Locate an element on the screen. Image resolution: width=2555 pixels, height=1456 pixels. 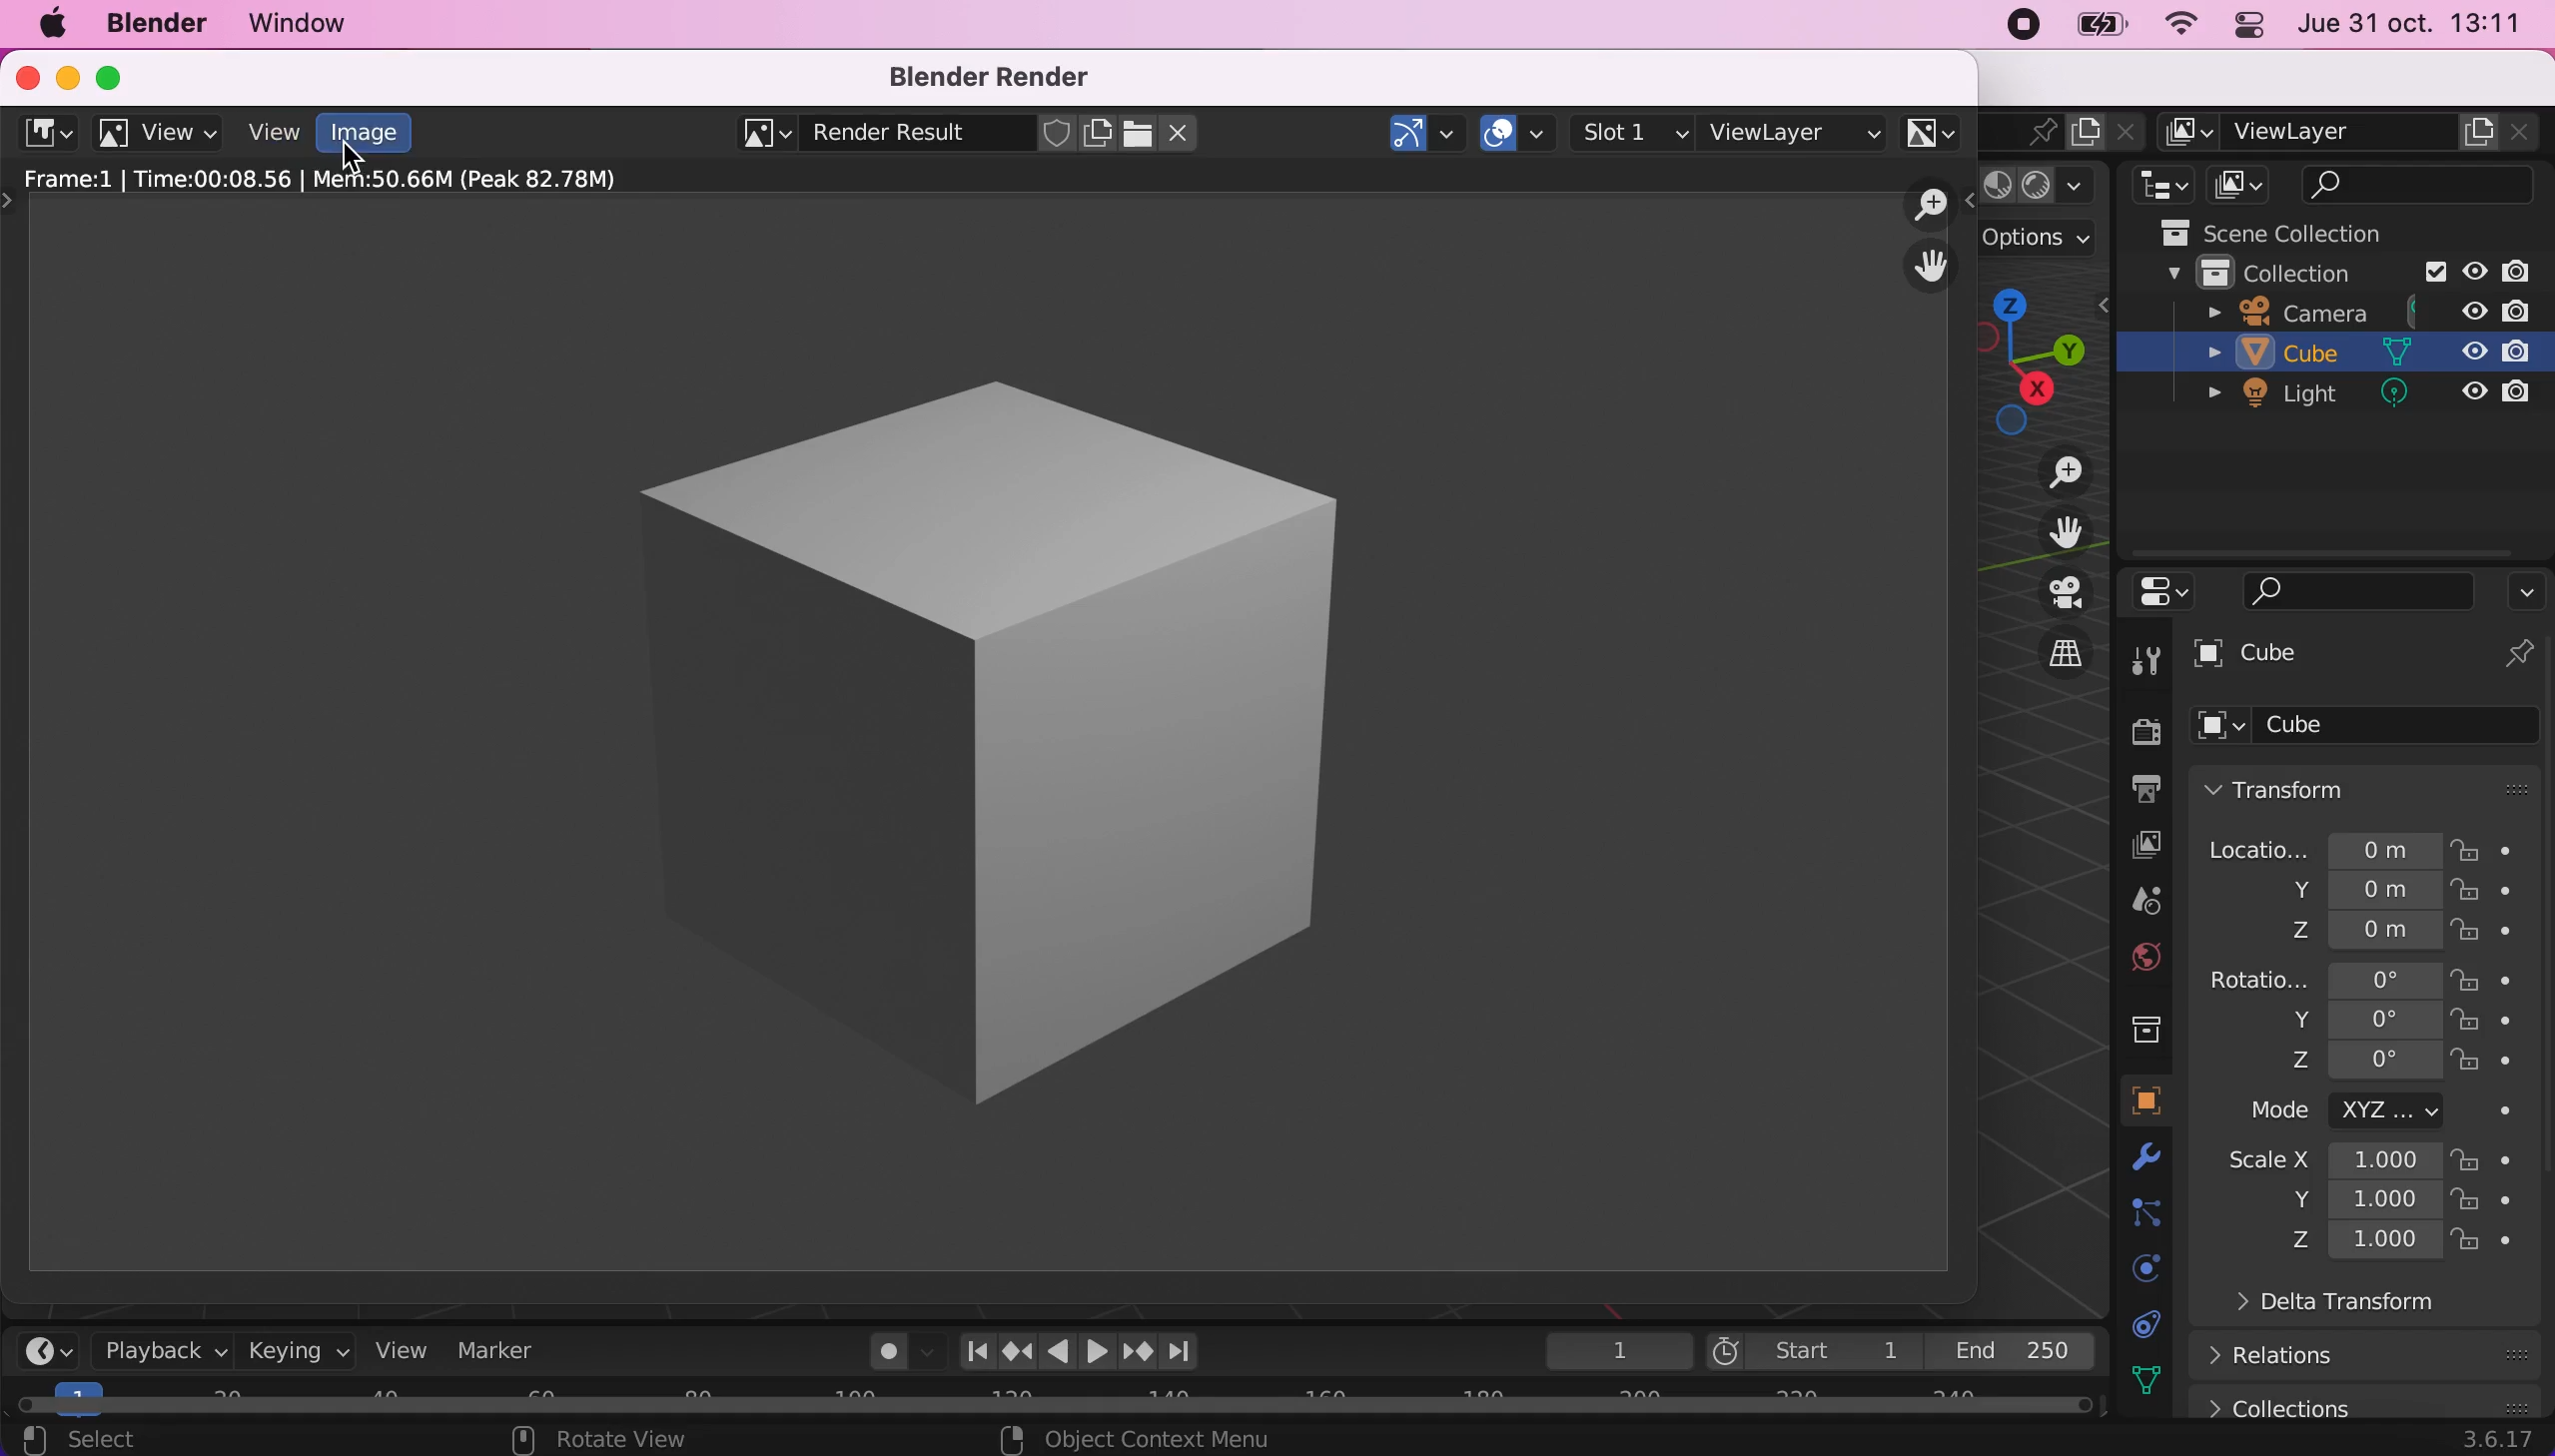
lock is located at coordinates (2484, 935).